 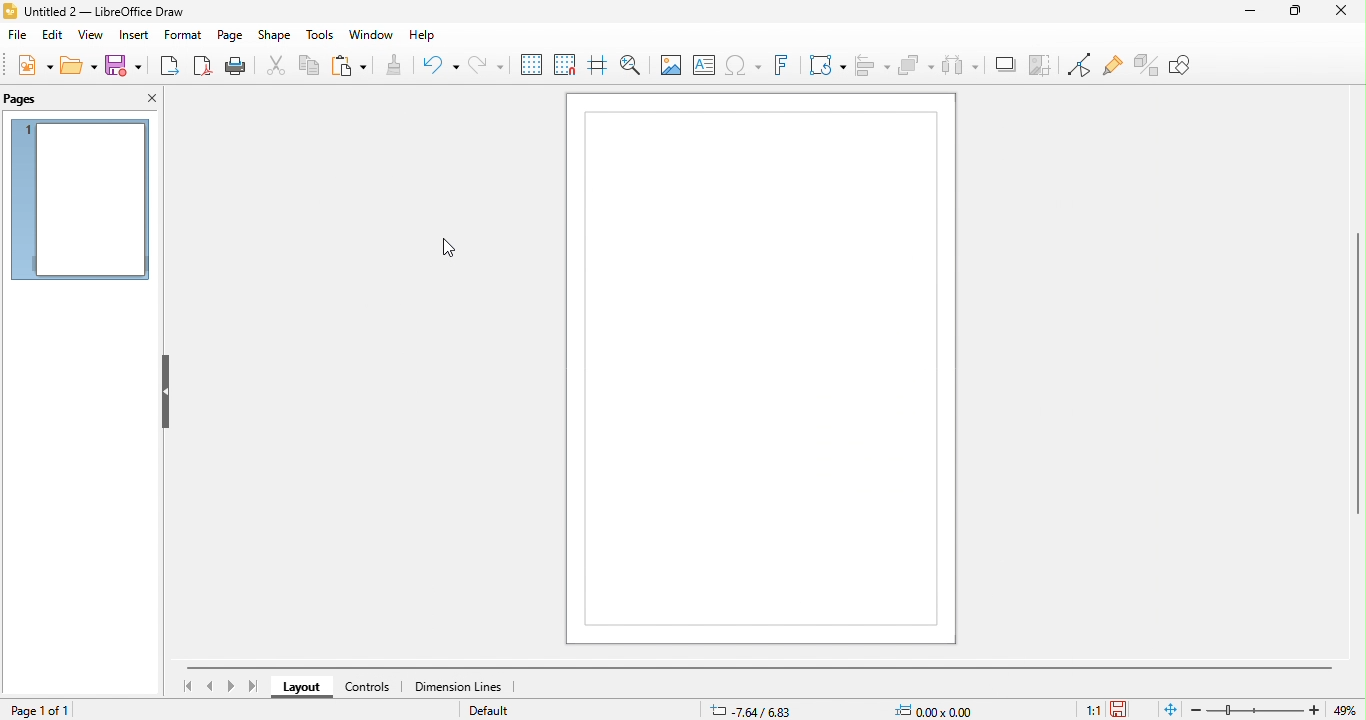 I want to click on controls, so click(x=365, y=688).